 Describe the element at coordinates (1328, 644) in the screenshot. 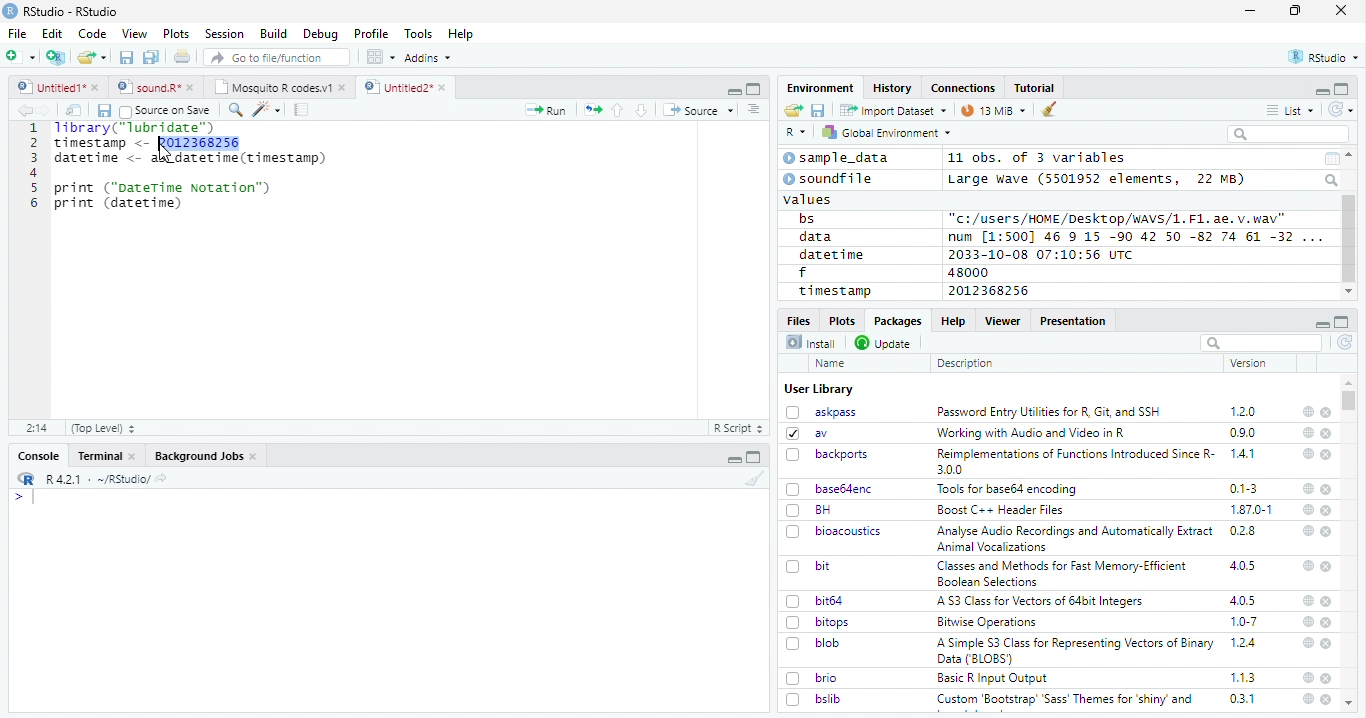

I see `close` at that location.